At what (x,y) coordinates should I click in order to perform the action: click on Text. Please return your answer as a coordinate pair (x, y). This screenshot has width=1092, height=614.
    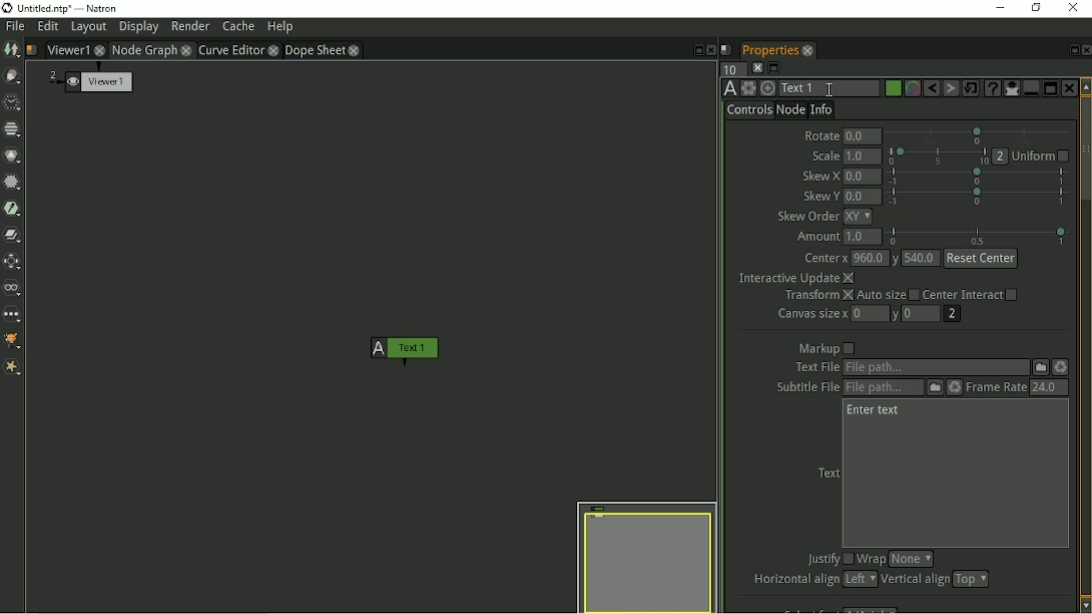
    Looking at the image, I should click on (827, 473).